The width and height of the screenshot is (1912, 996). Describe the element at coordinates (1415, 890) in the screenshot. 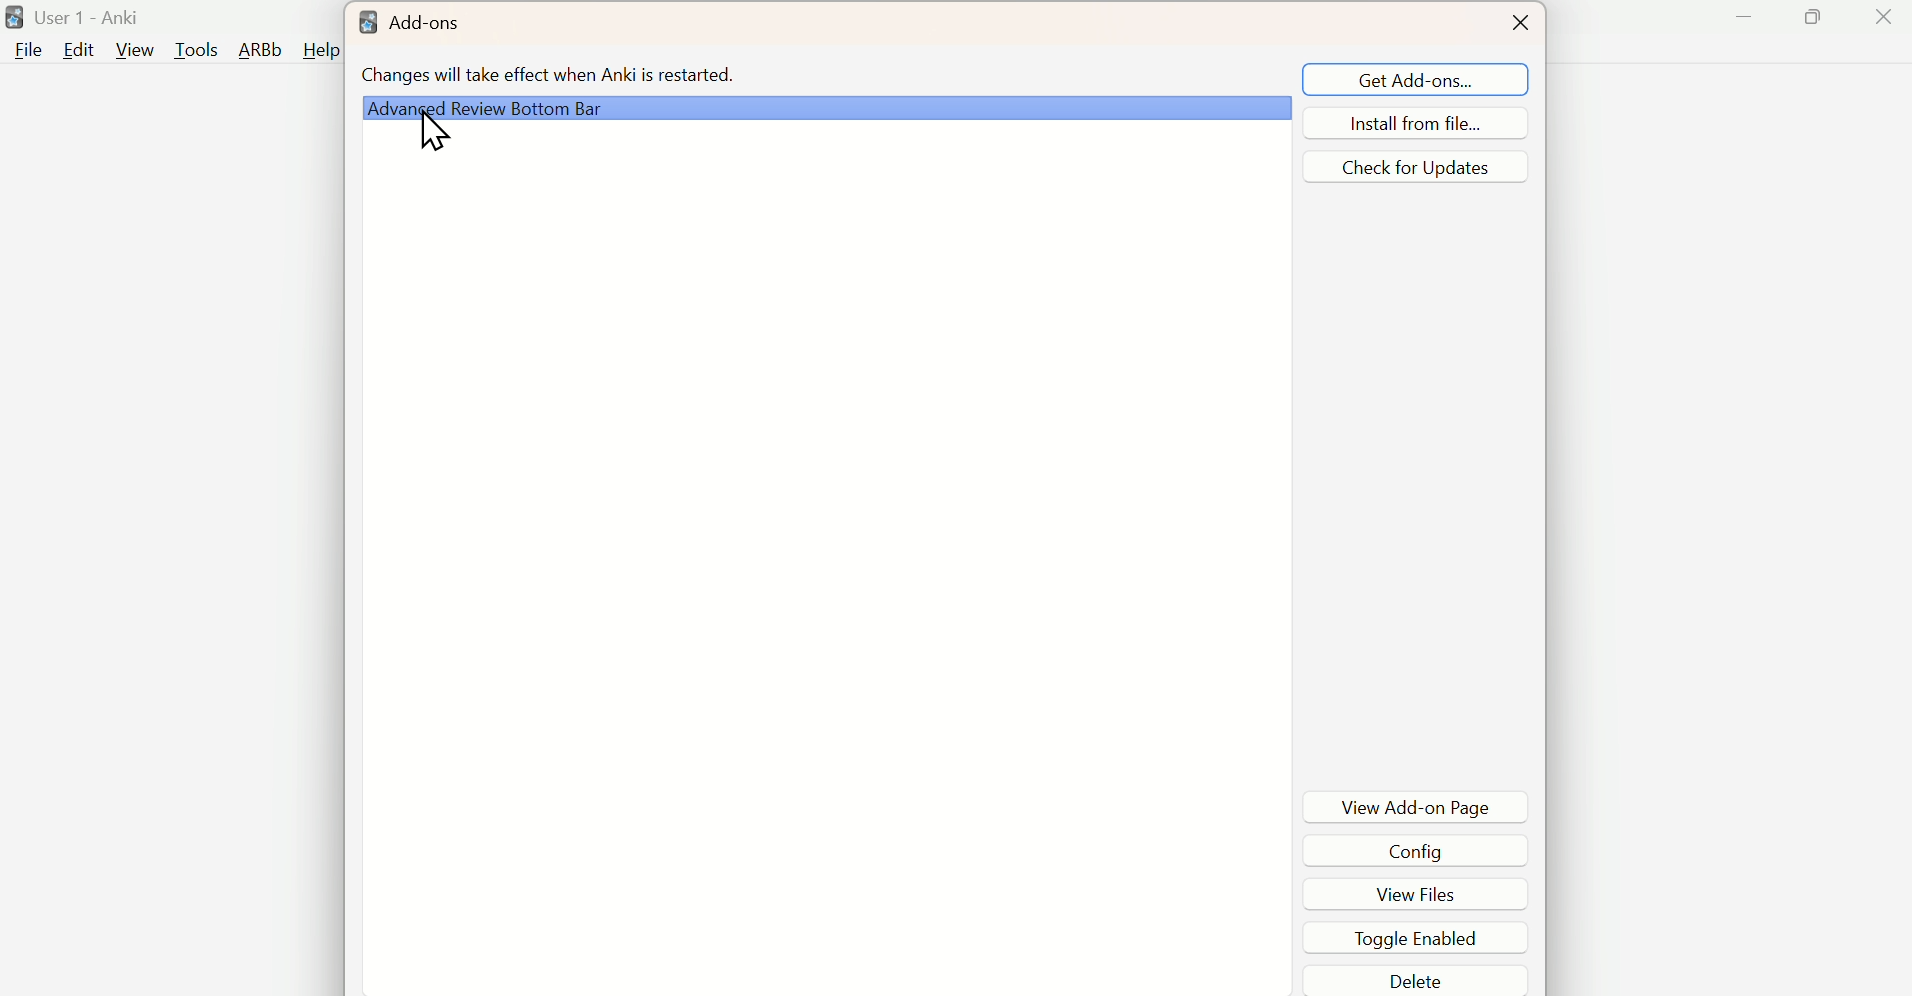

I see `View Files` at that location.